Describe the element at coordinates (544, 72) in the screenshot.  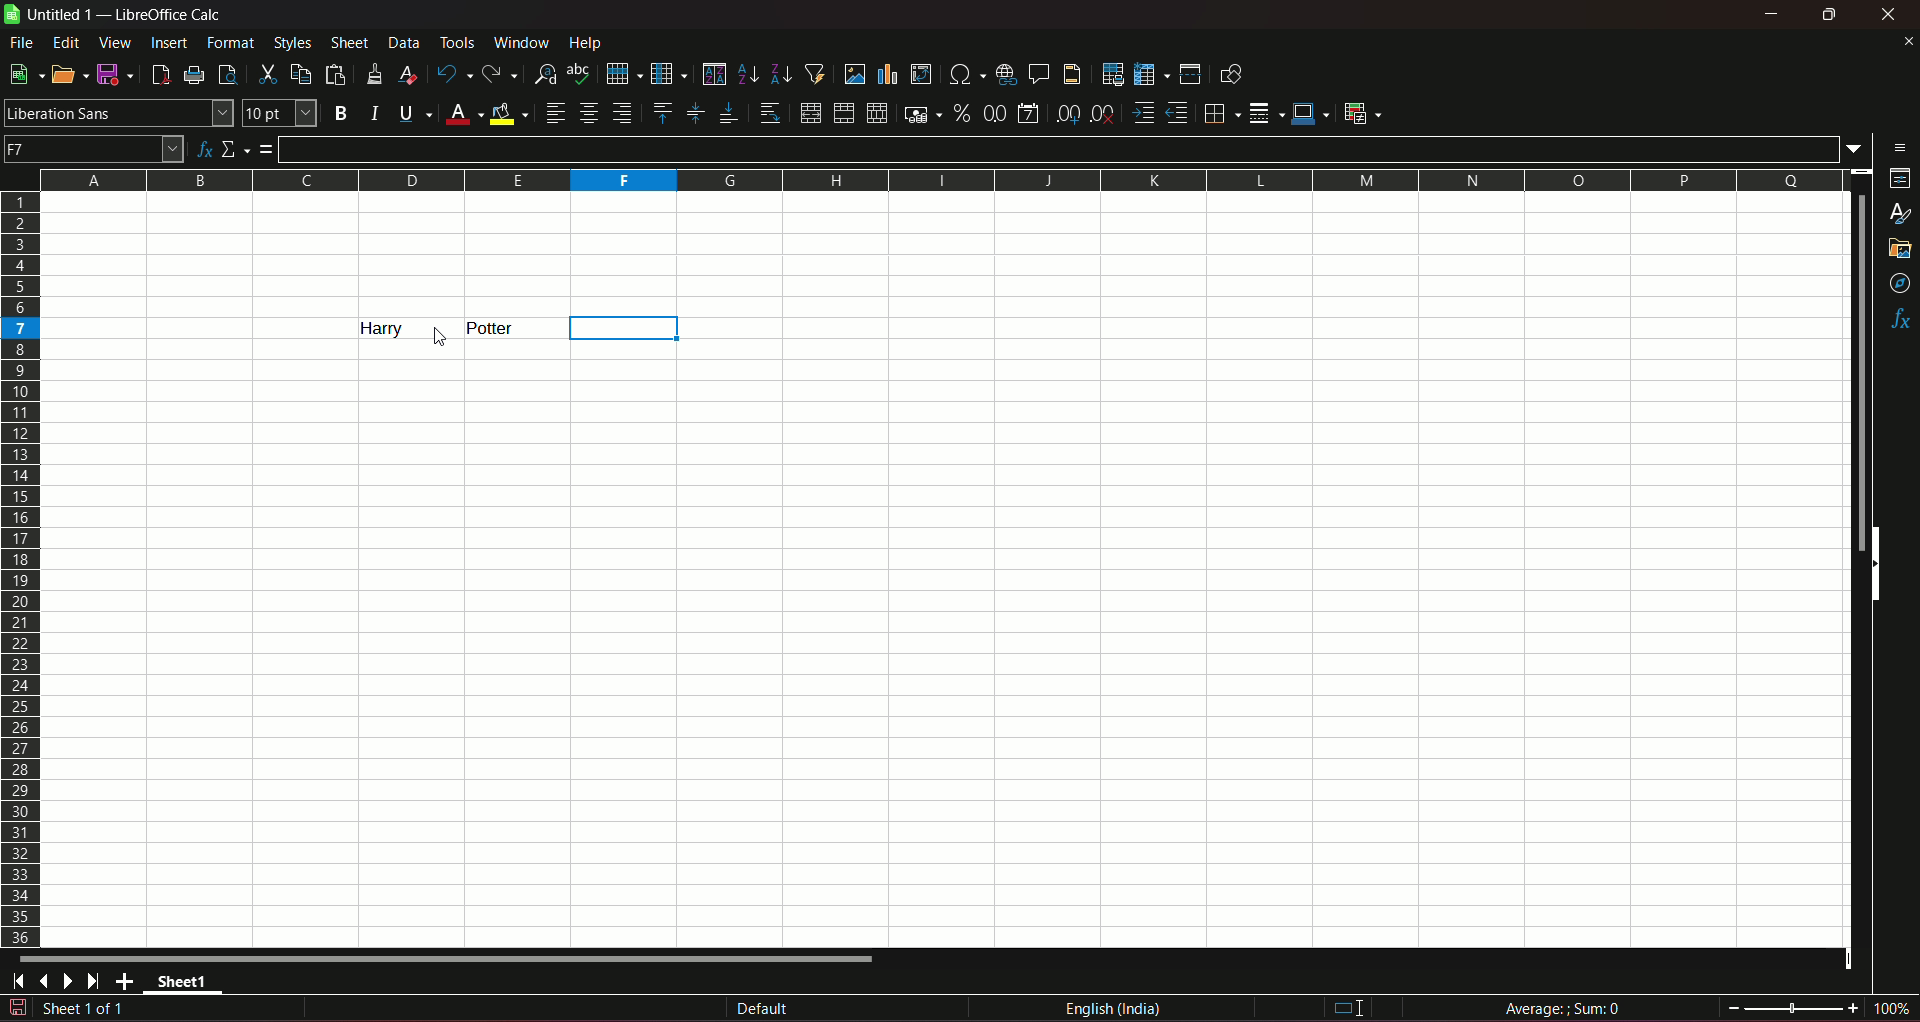
I see `find and replace` at that location.